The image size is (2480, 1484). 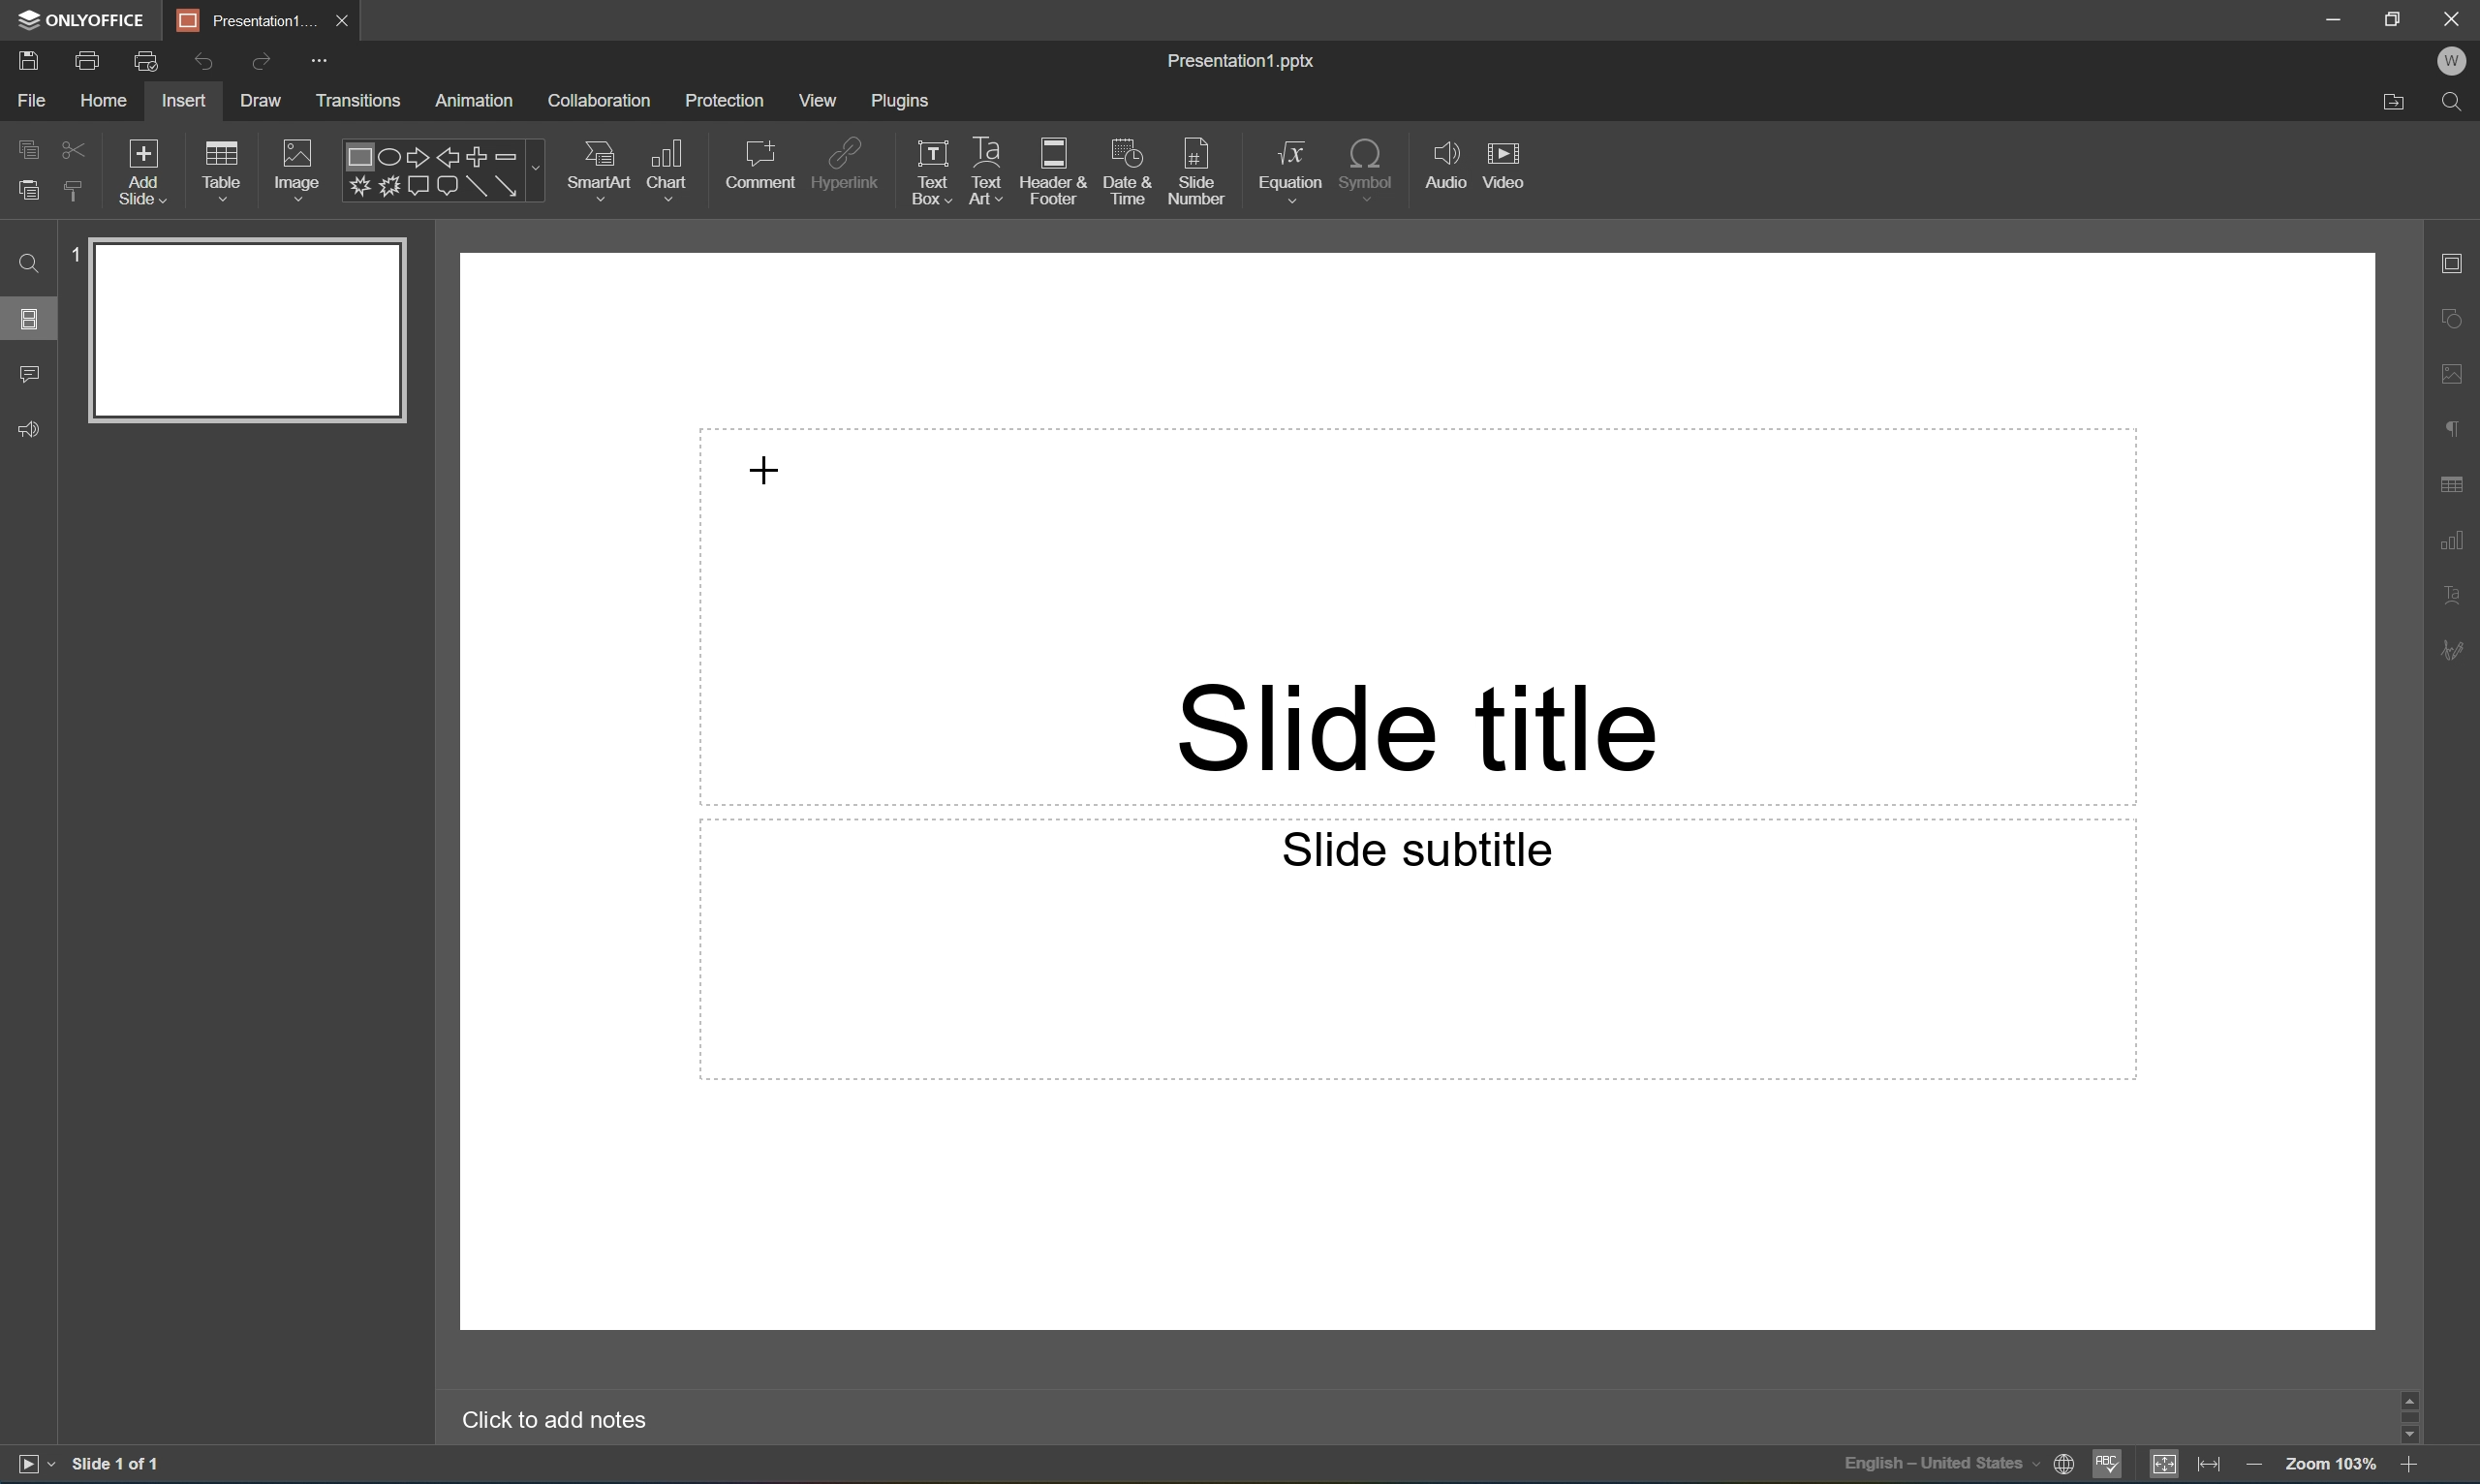 I want to click on Left arrow, so click(x=448, y=159).